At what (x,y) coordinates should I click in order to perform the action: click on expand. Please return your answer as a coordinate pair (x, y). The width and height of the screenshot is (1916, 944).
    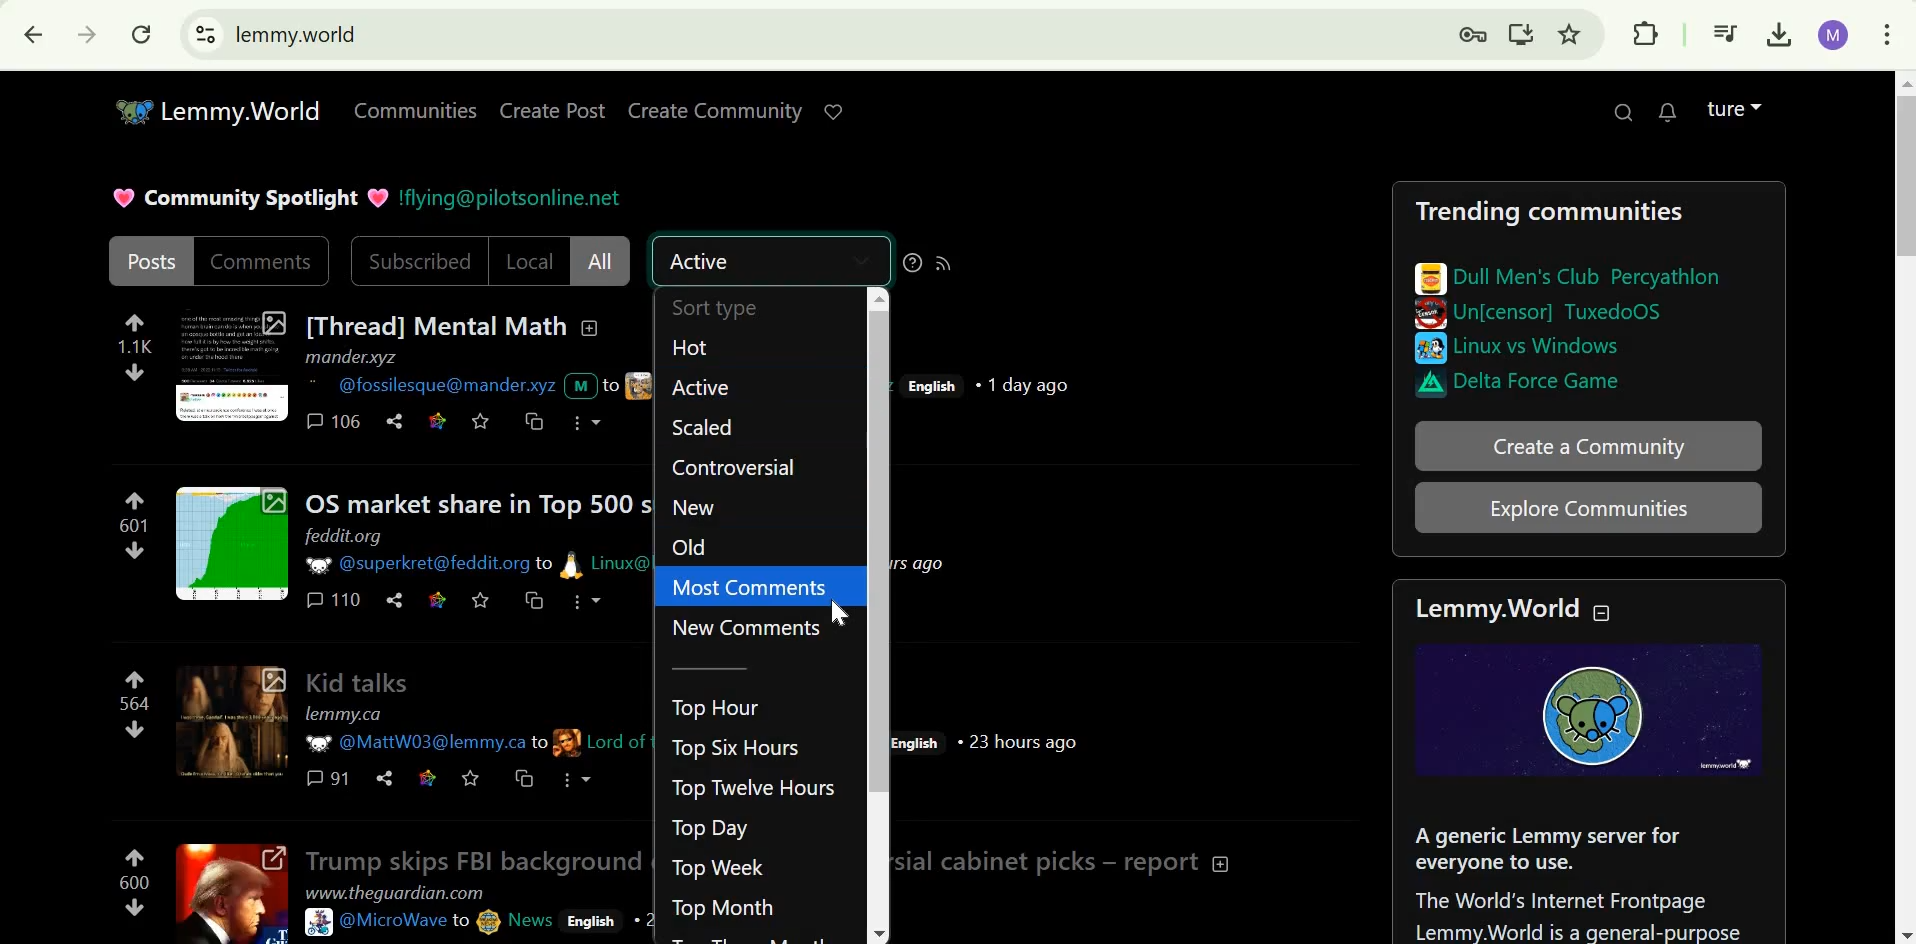
    Looking at the image, I should click on (231, 722).